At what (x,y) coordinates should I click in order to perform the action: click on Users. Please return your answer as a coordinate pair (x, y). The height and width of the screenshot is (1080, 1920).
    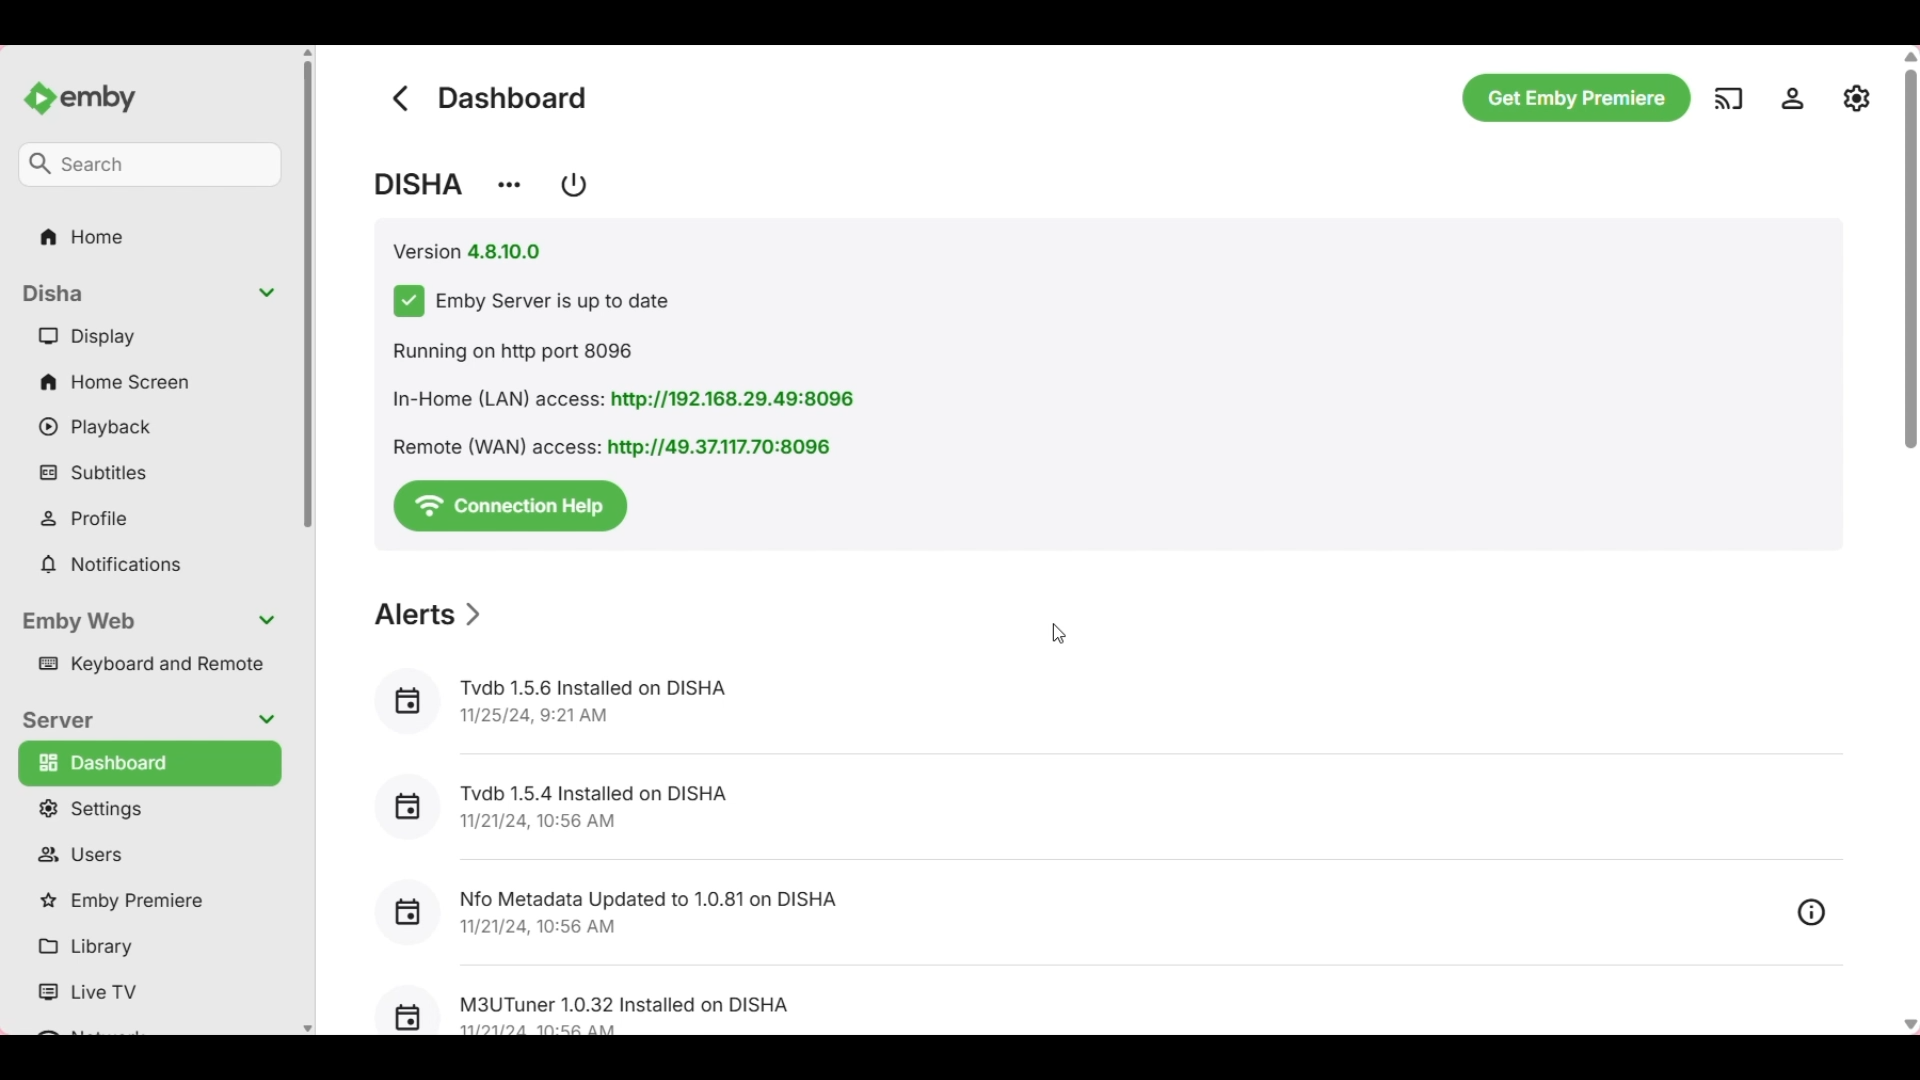
    Looking at the image, I should click on (149, 854).